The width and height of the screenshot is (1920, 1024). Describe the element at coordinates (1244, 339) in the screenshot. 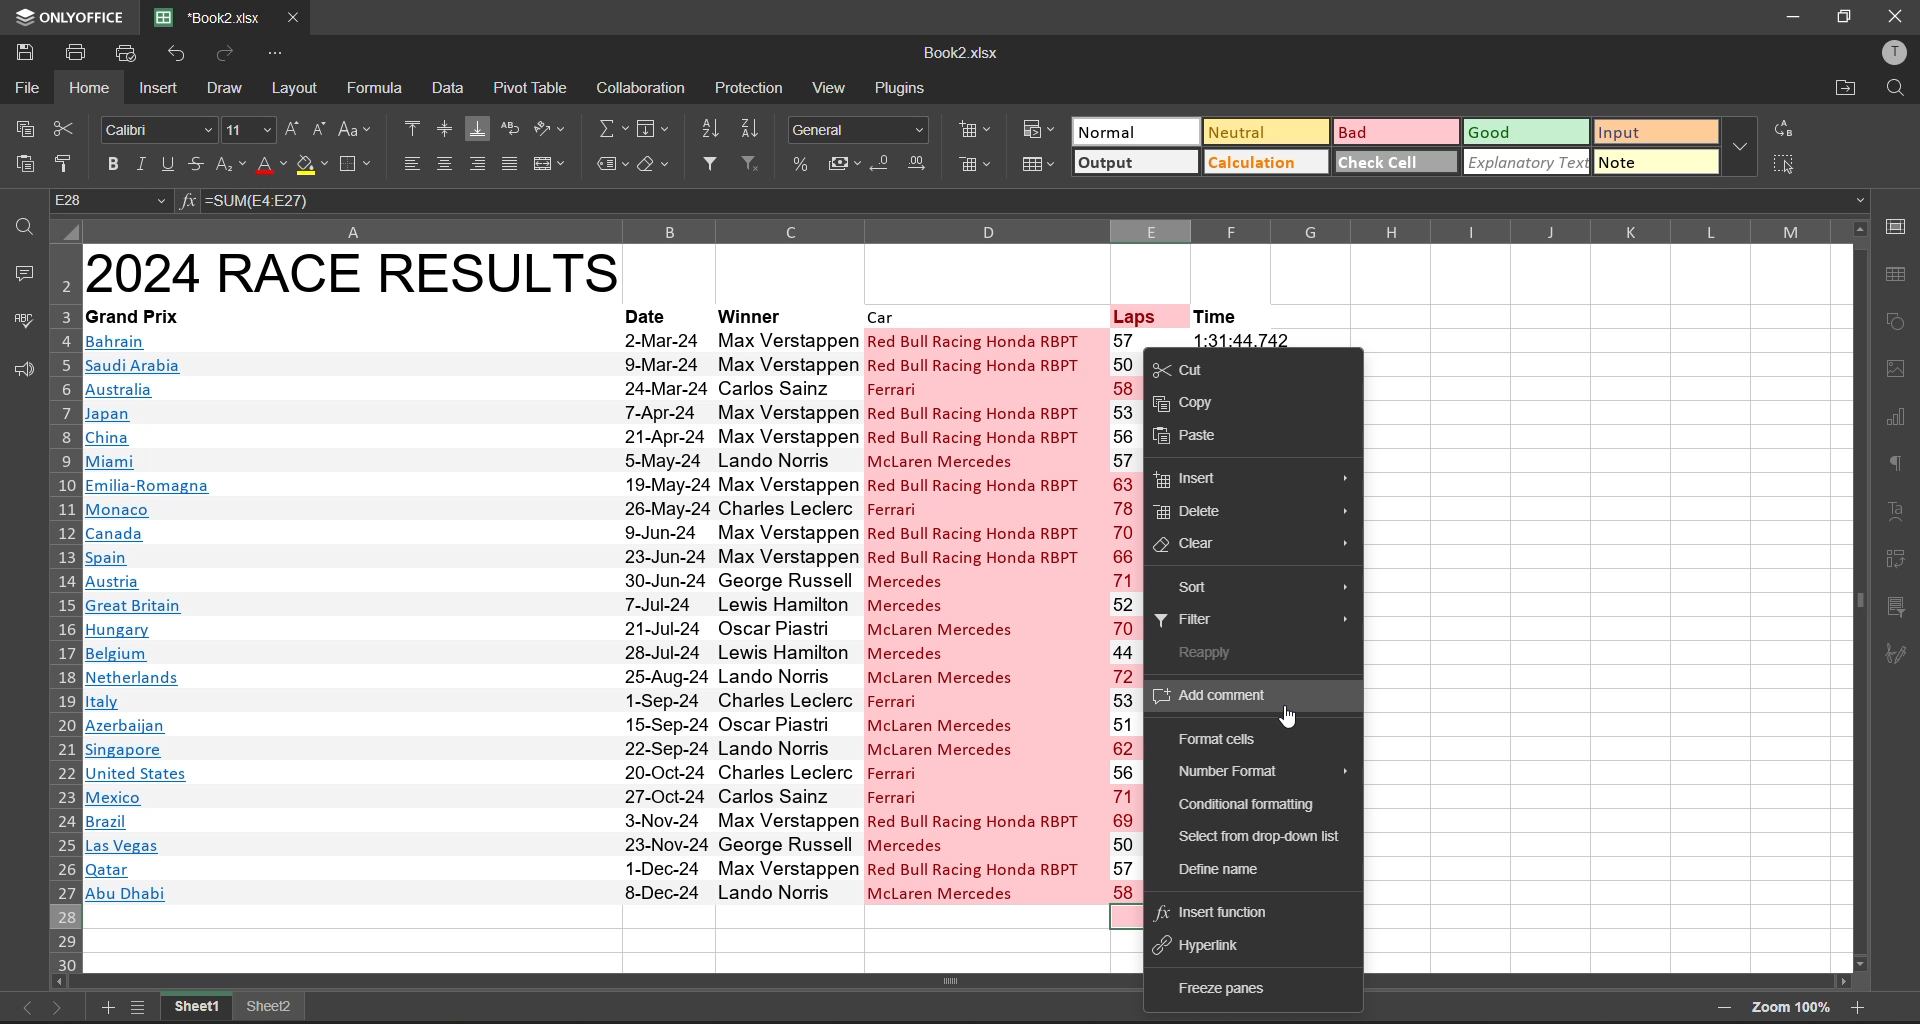

I see `time` at that location.